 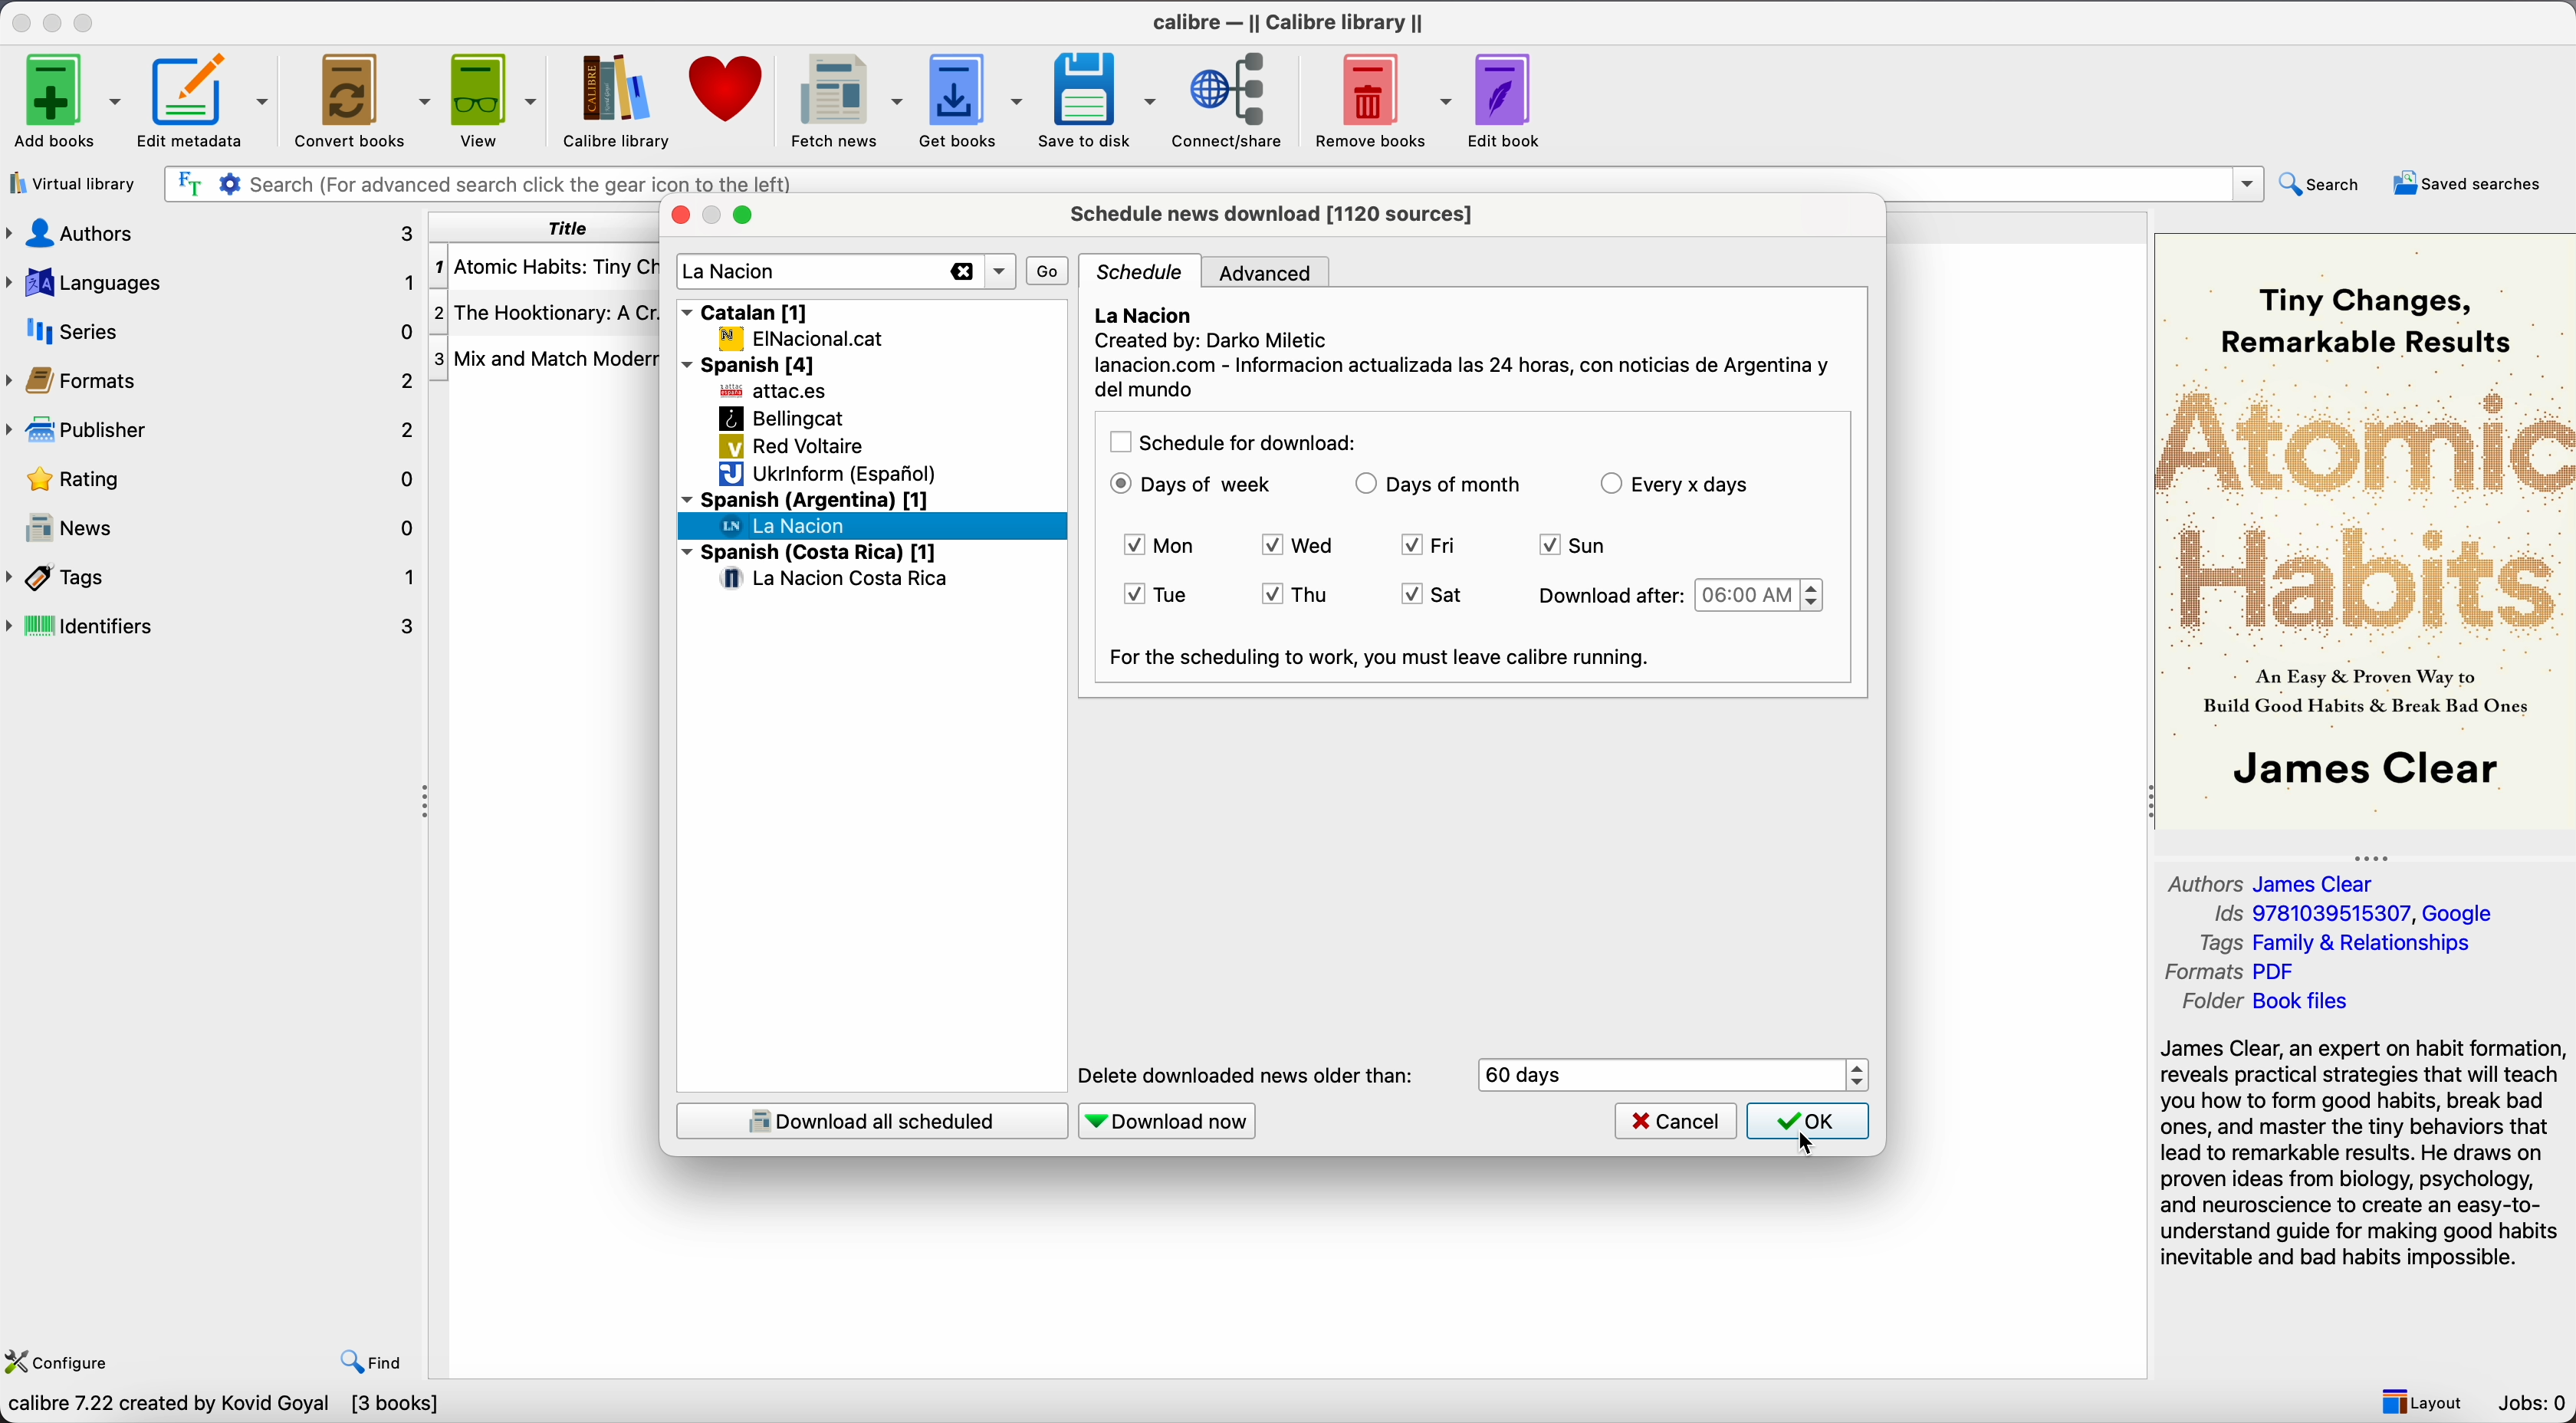 I want to click on Tags Family & Relationships, so click(x=2344, y=942).